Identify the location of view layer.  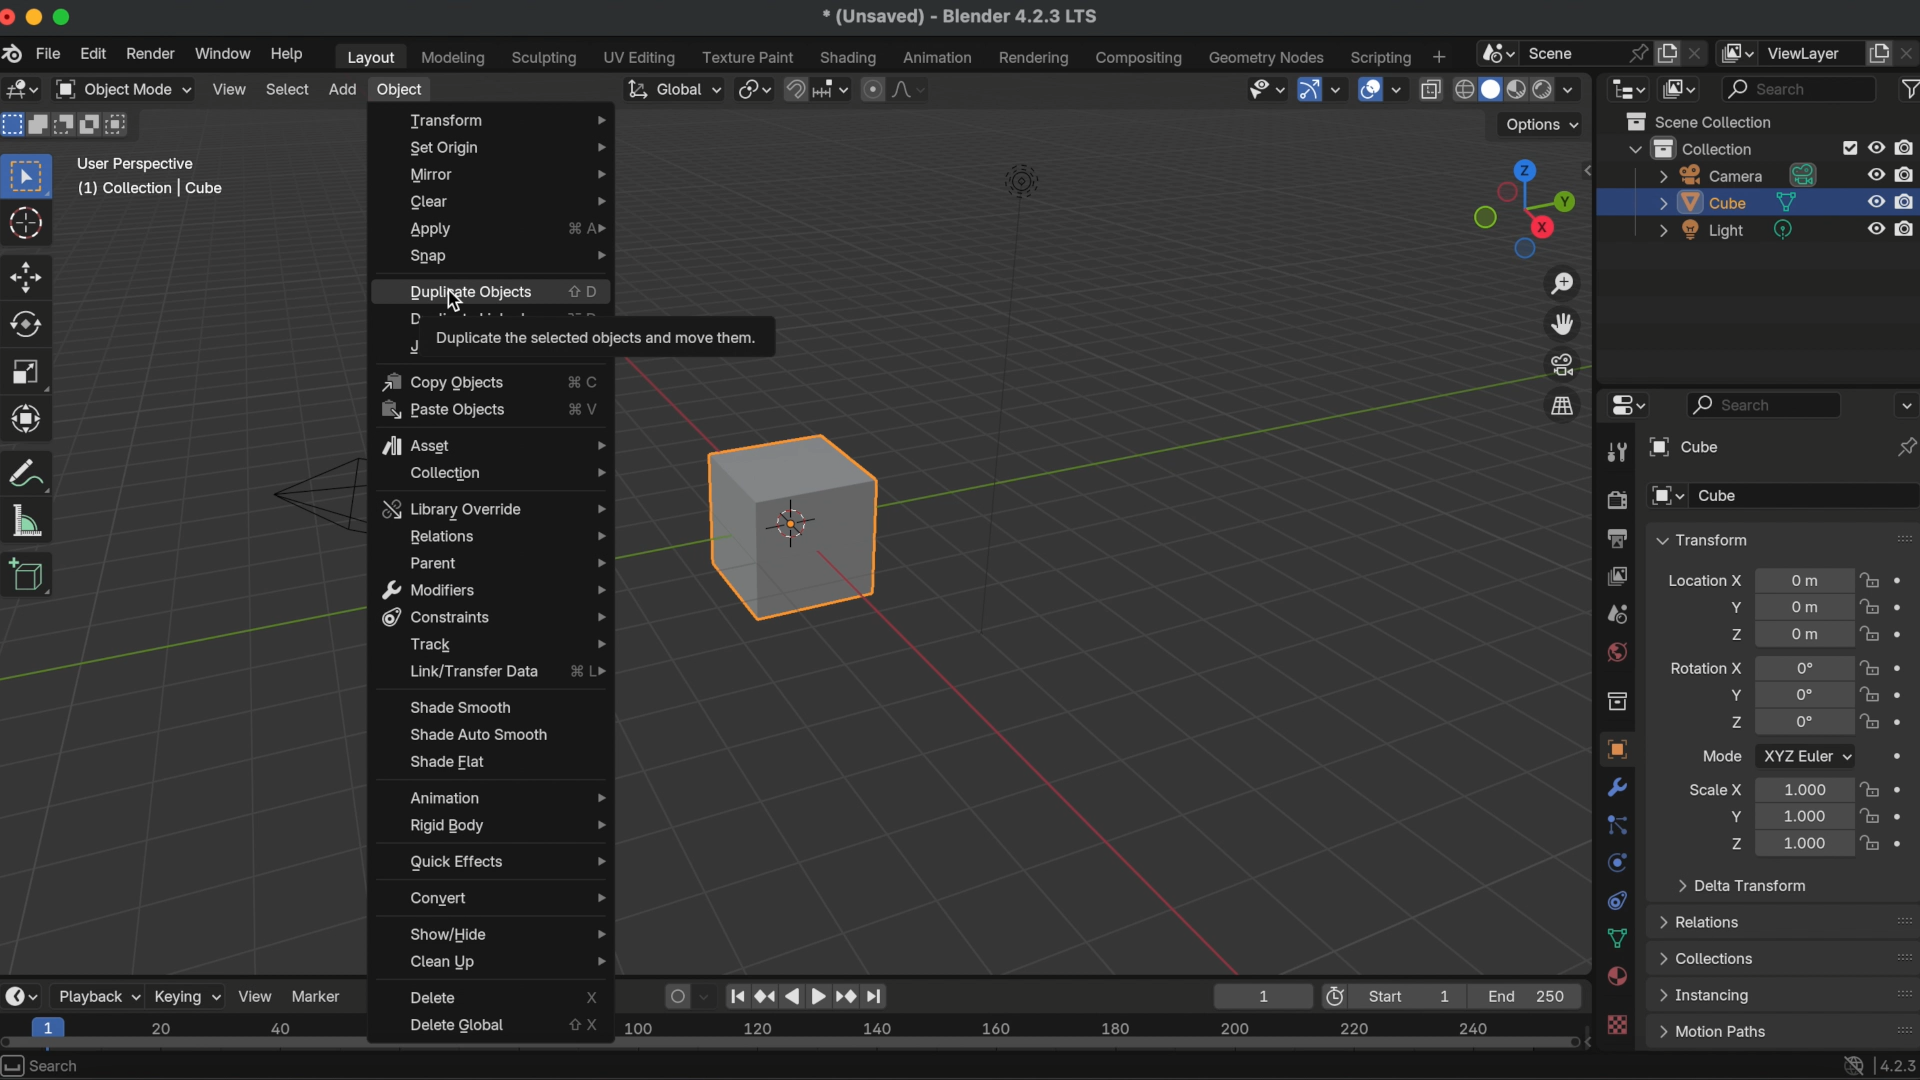
(1811, 53).